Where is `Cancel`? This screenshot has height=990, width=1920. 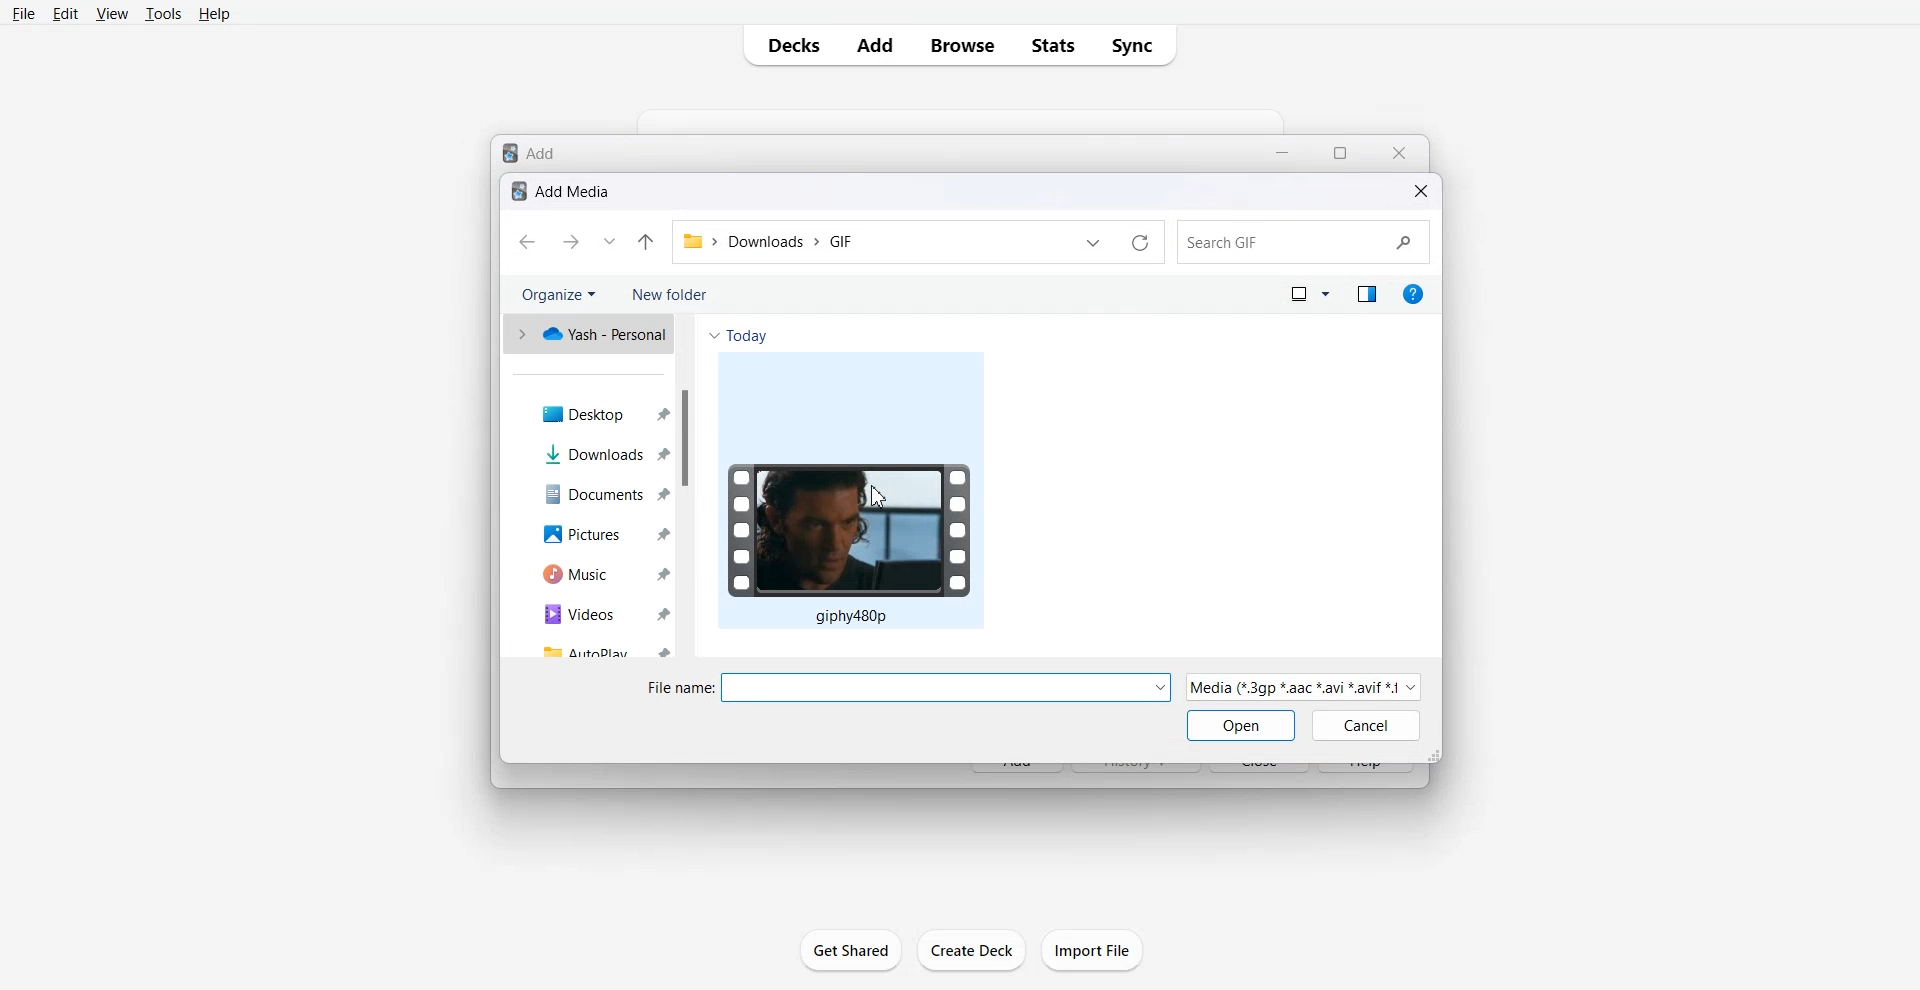
Cancel is located at coordinates (1366, 726).